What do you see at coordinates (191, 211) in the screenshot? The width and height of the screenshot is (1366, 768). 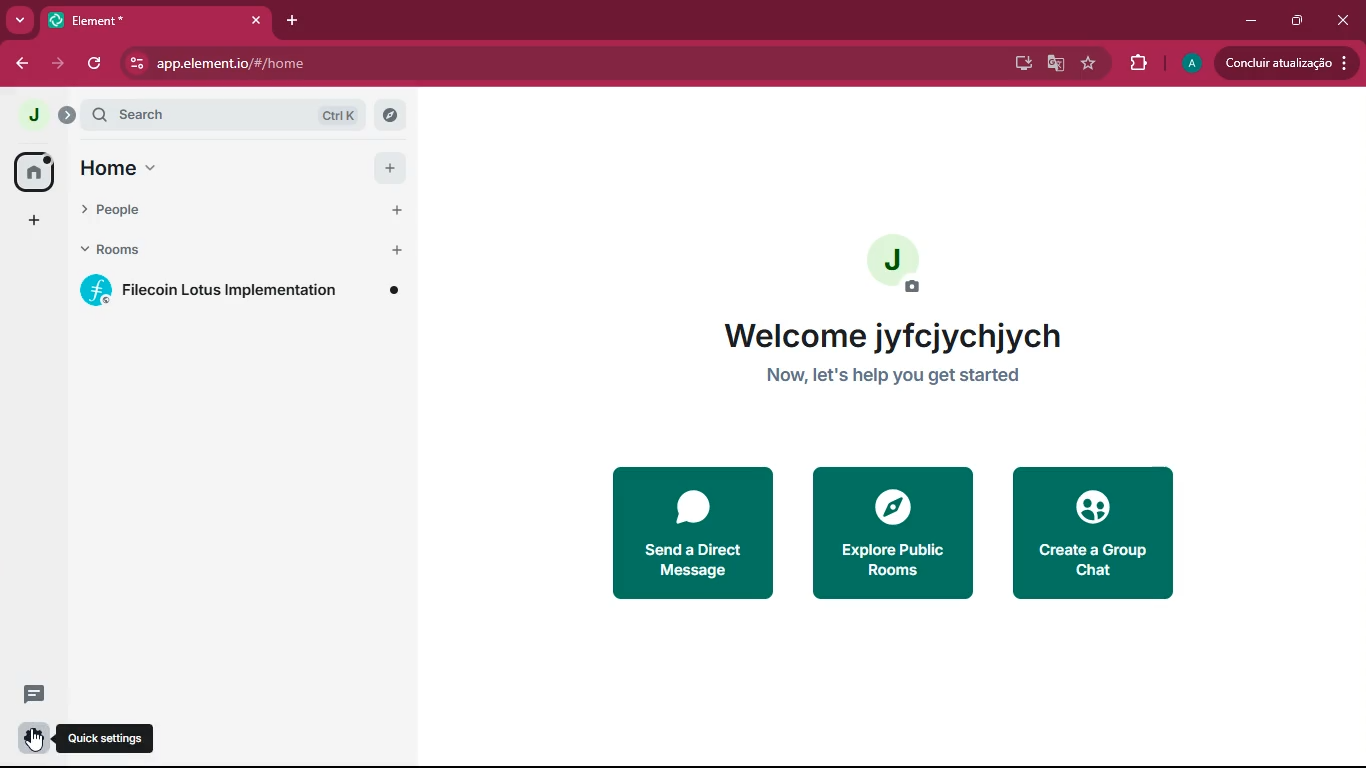 I see `people` at bounding box center [191, 211].